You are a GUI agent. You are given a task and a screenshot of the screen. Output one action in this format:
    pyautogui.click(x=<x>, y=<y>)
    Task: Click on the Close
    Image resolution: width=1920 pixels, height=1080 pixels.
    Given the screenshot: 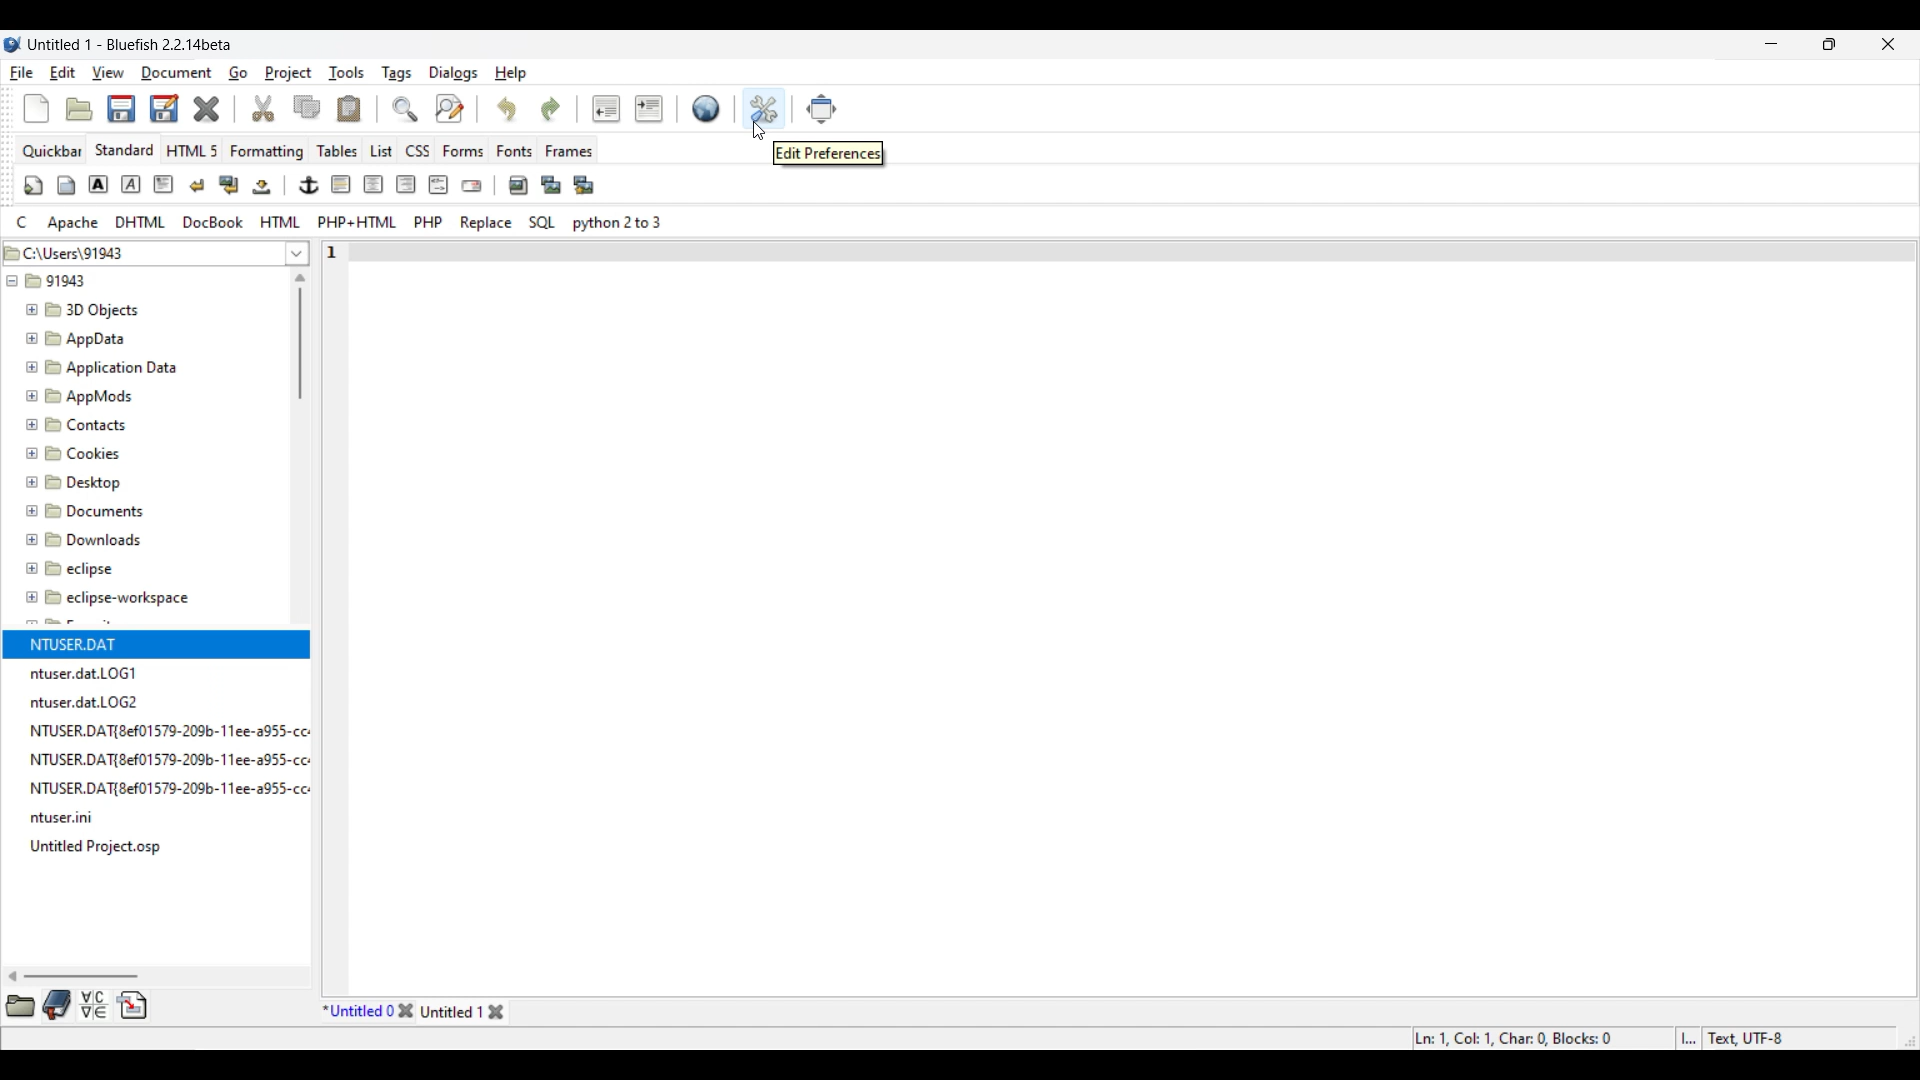 What is the action you would take?
    pyautogui.click(x=405, y=1011)
    